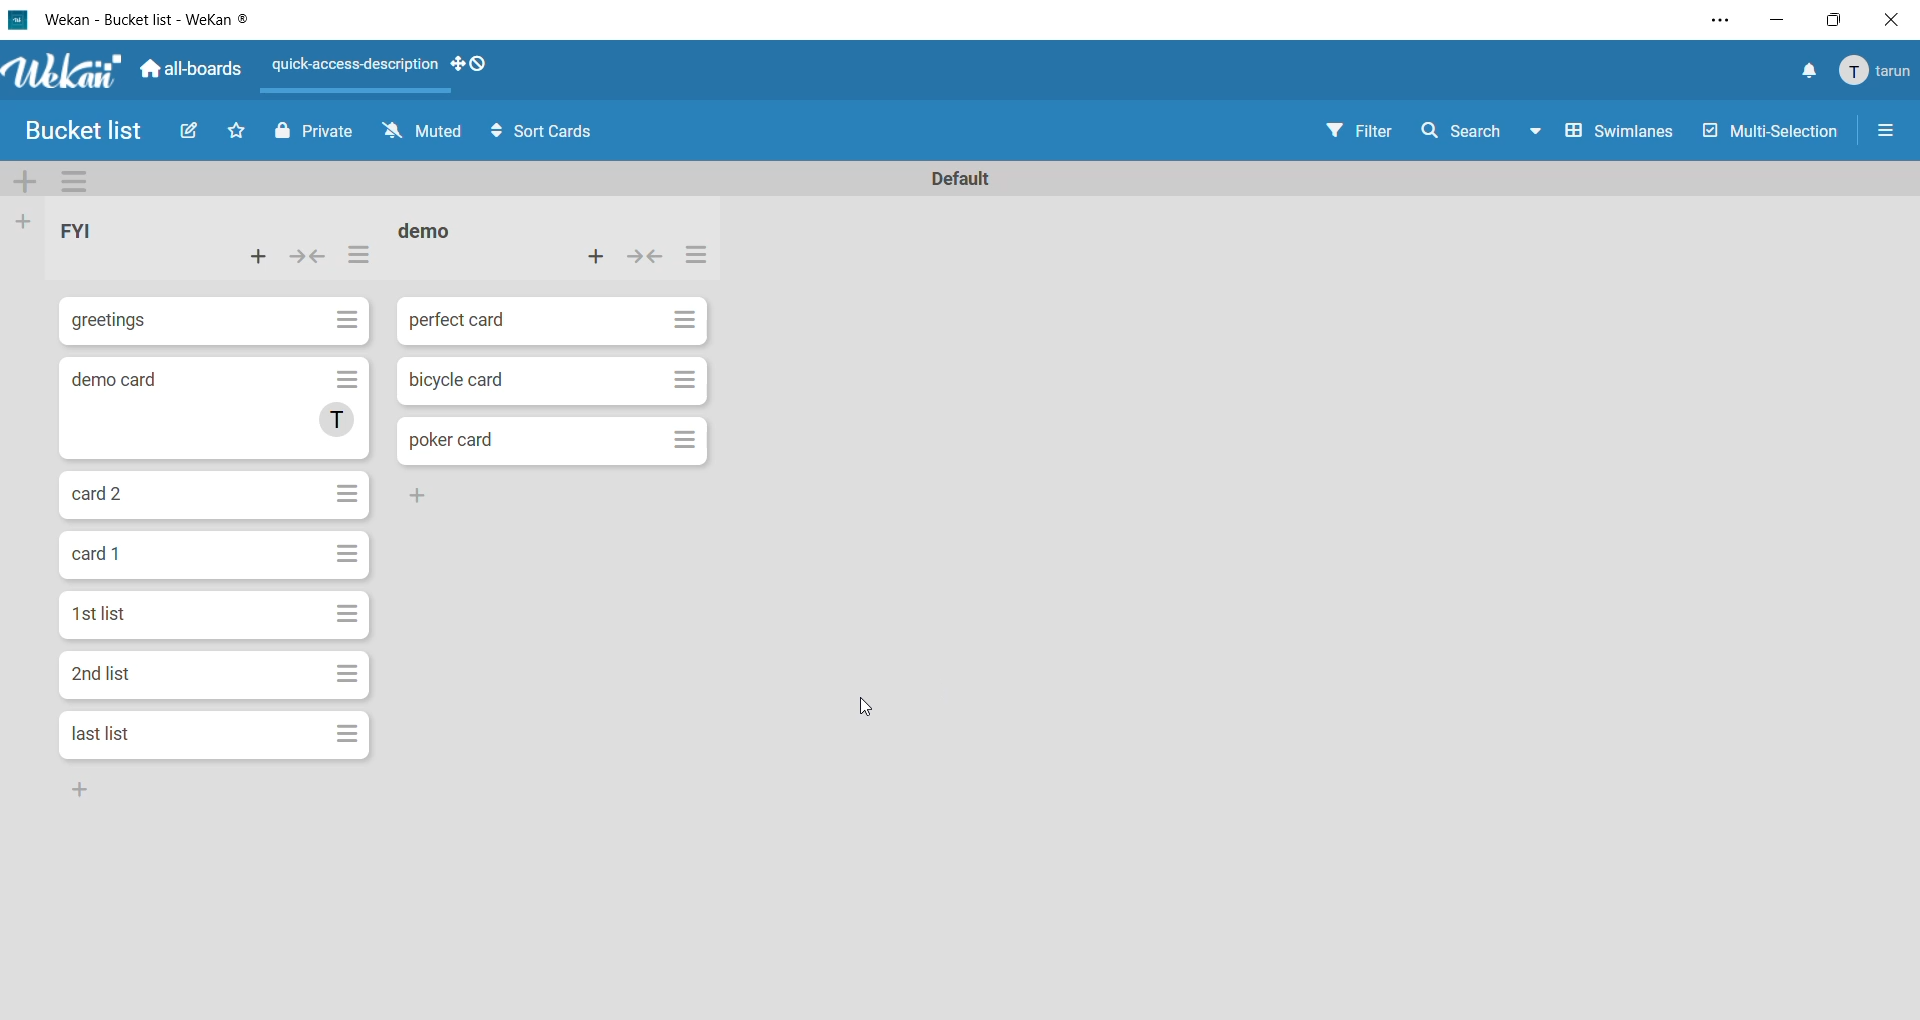 The image size is (1920, 1020). Describe the element at coordinates (28, 181) in the screenshot. I see `add swimlane` at that location.